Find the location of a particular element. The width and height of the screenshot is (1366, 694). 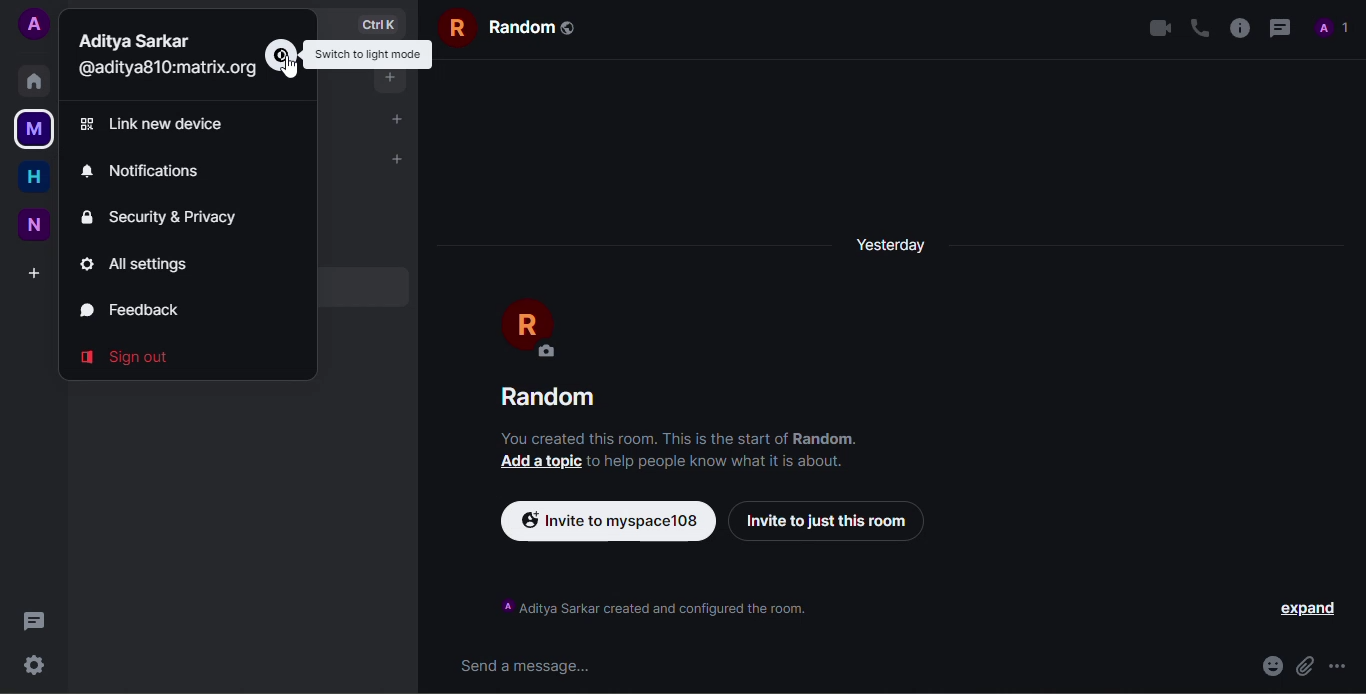

info is located at coordinates (1238, 27).